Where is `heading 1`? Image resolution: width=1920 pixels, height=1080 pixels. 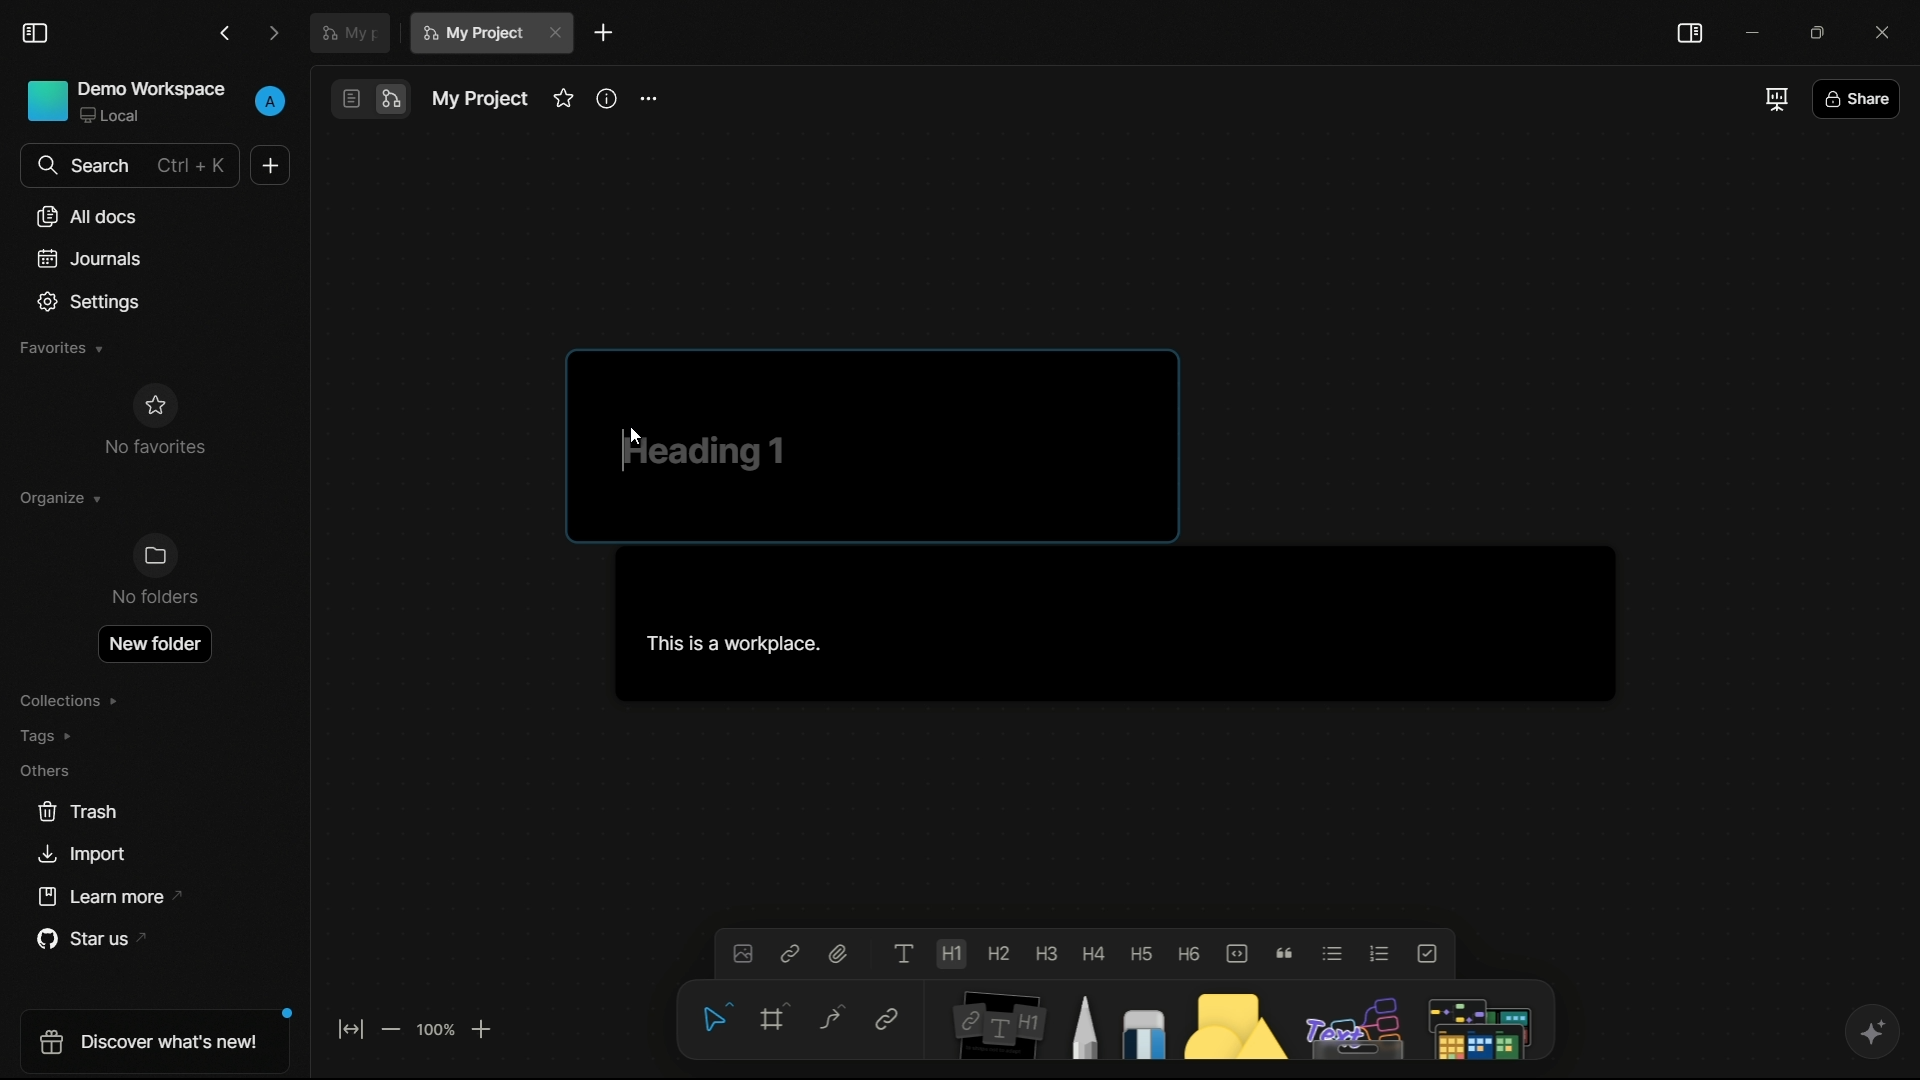 heading 1 is located at coordinates (953, 953).